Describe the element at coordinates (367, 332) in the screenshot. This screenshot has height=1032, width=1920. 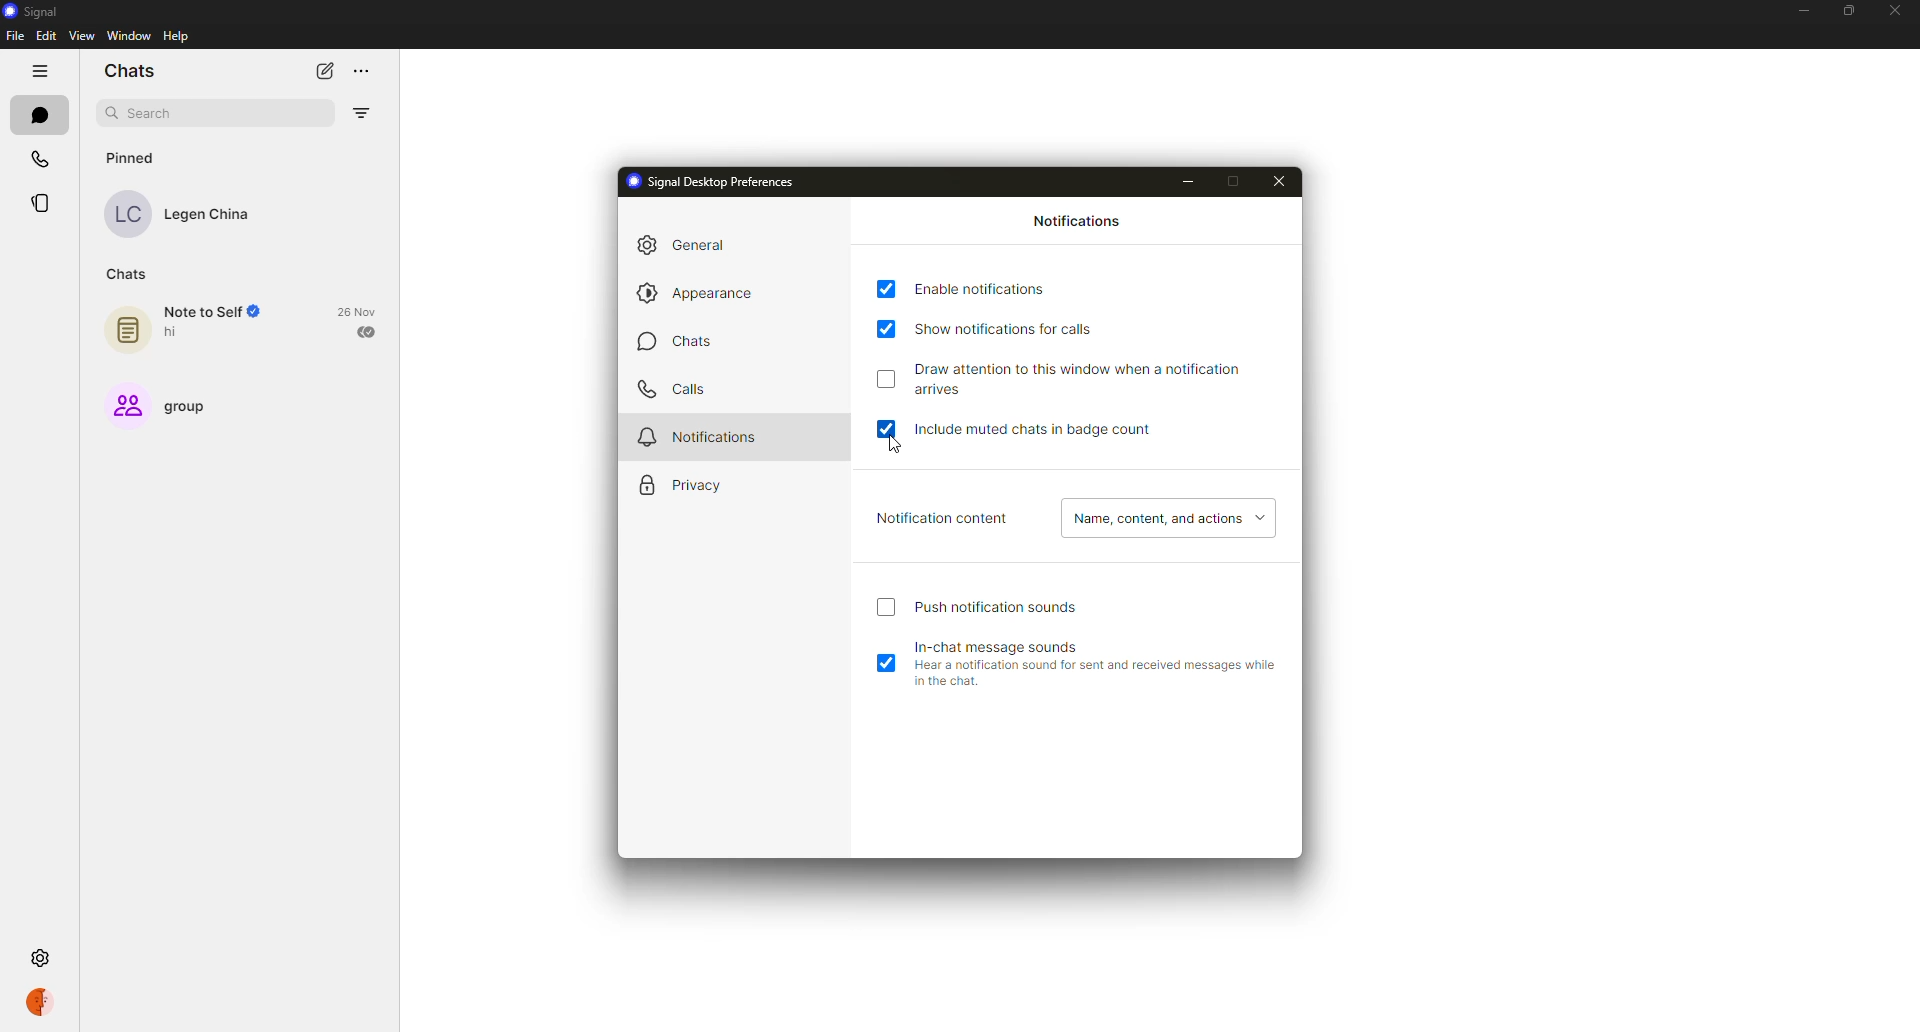
I see `sent` at that location.